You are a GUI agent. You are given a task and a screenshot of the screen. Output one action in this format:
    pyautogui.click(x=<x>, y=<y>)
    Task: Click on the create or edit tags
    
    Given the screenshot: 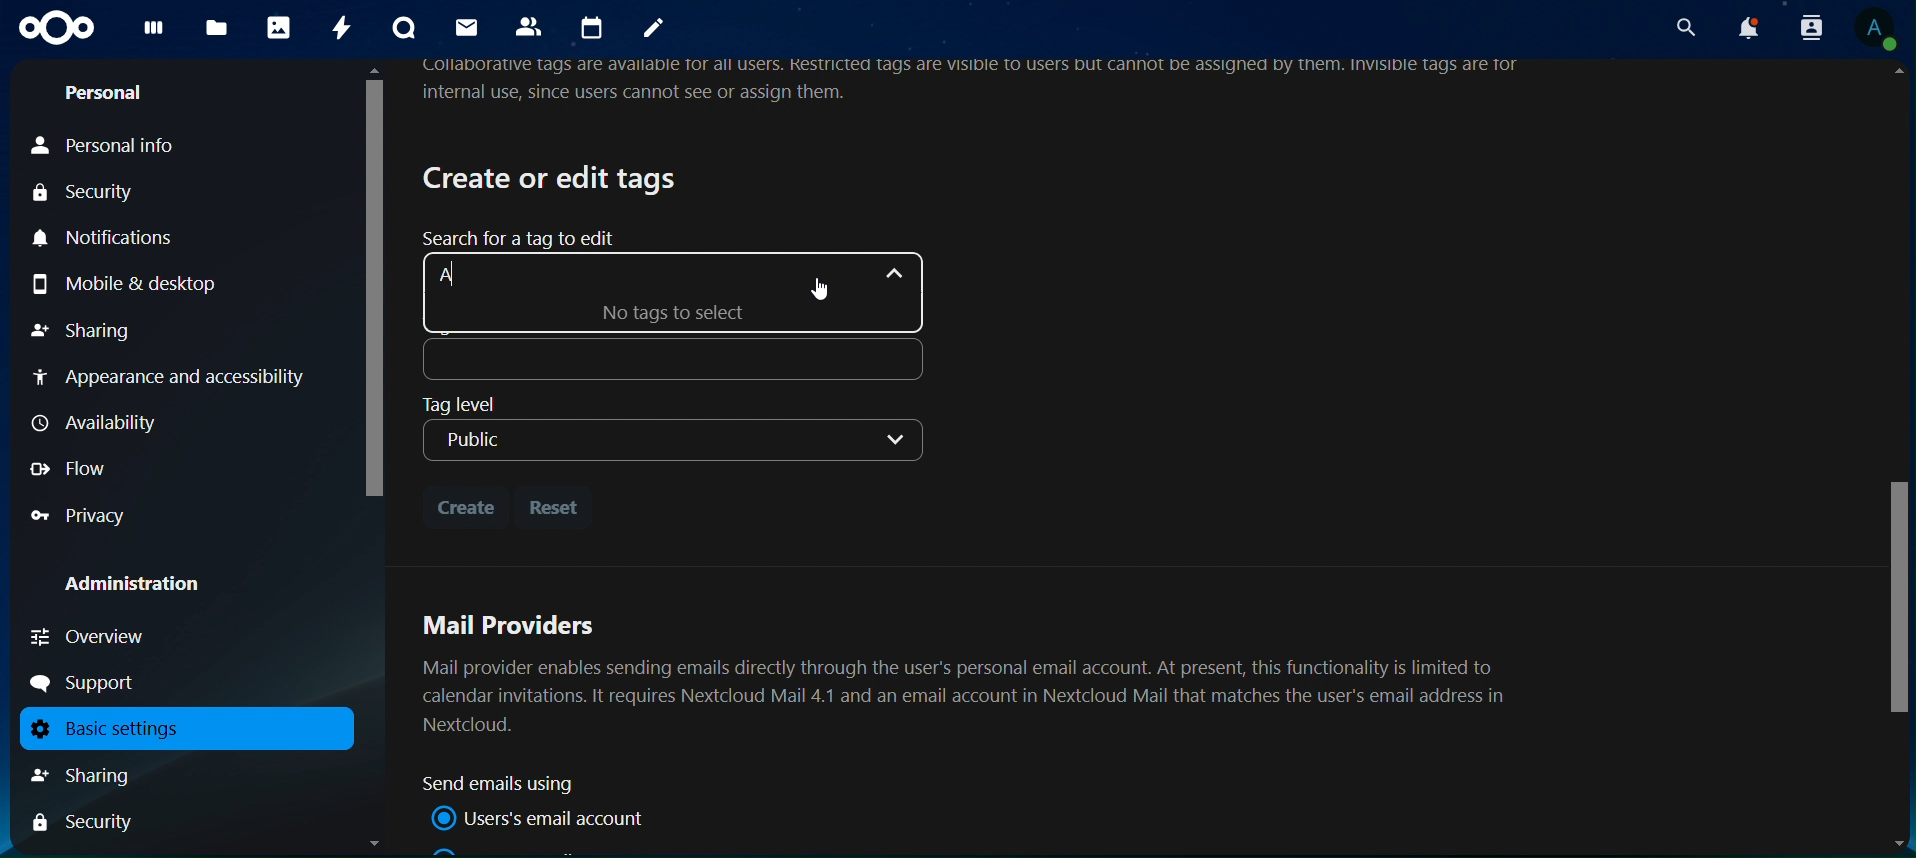 What is the action you would take?
    pyautogui.click(x=553, y=177)
    